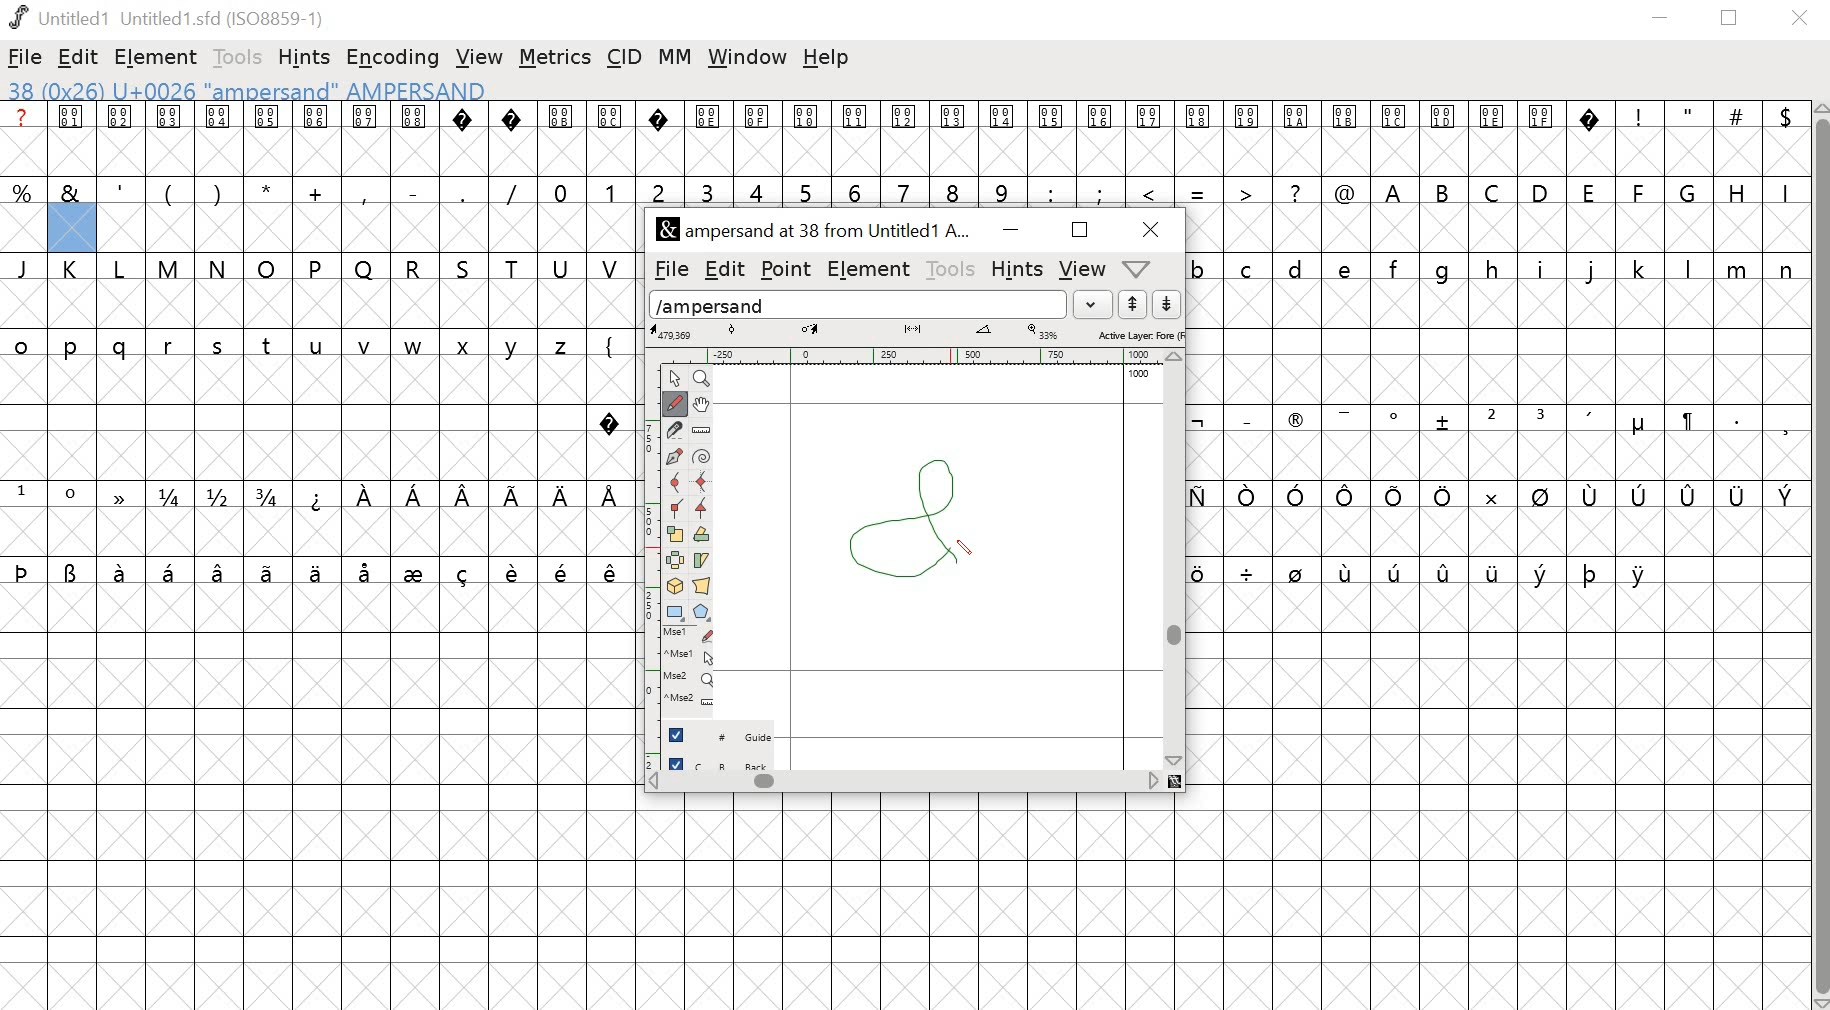 The height and width of the screenshot is (1010, 1830). What do you see at coordinates (1639, 138) in the screenshot?
I see `!` at bounding box center [1639, 138].